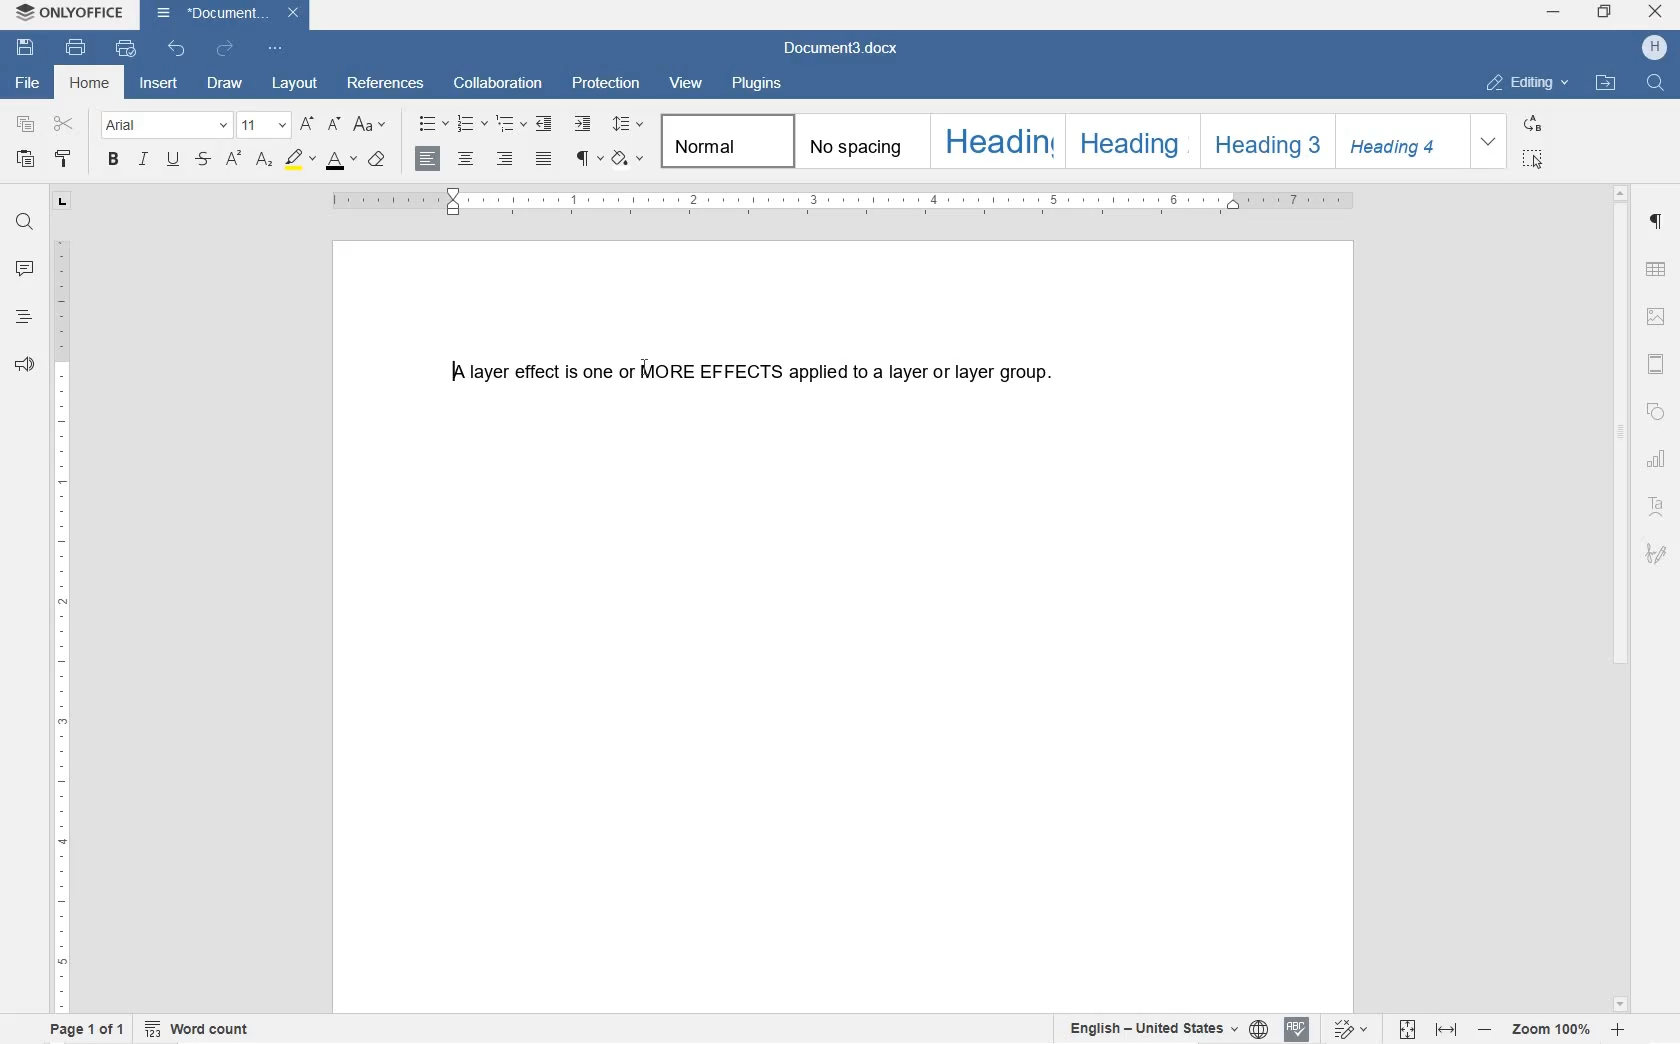 The height and width of the screenshot is (1044, 1680). What do you see at coordinates (1605, 15) in the screenshot?
I see `RESTORE` at bounding box center [1605, 15].